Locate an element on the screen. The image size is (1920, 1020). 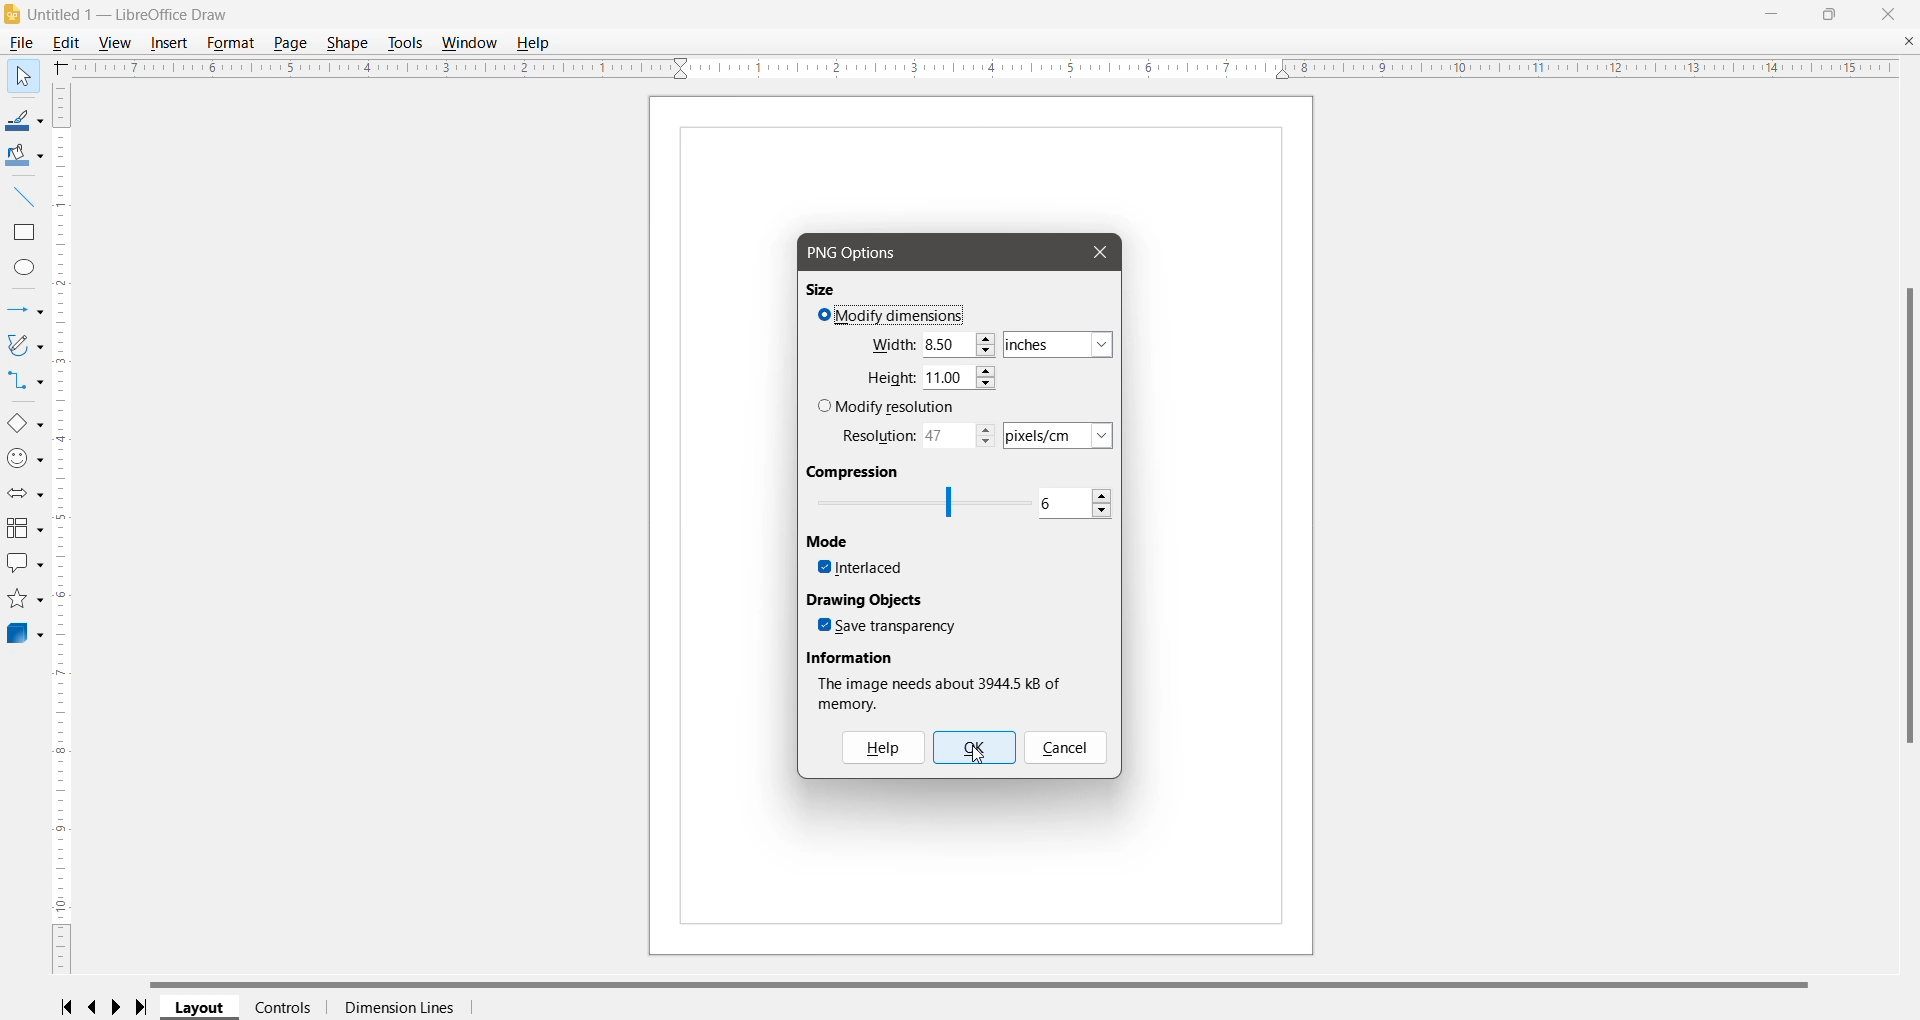
Help is located at coordinates (884, 748).